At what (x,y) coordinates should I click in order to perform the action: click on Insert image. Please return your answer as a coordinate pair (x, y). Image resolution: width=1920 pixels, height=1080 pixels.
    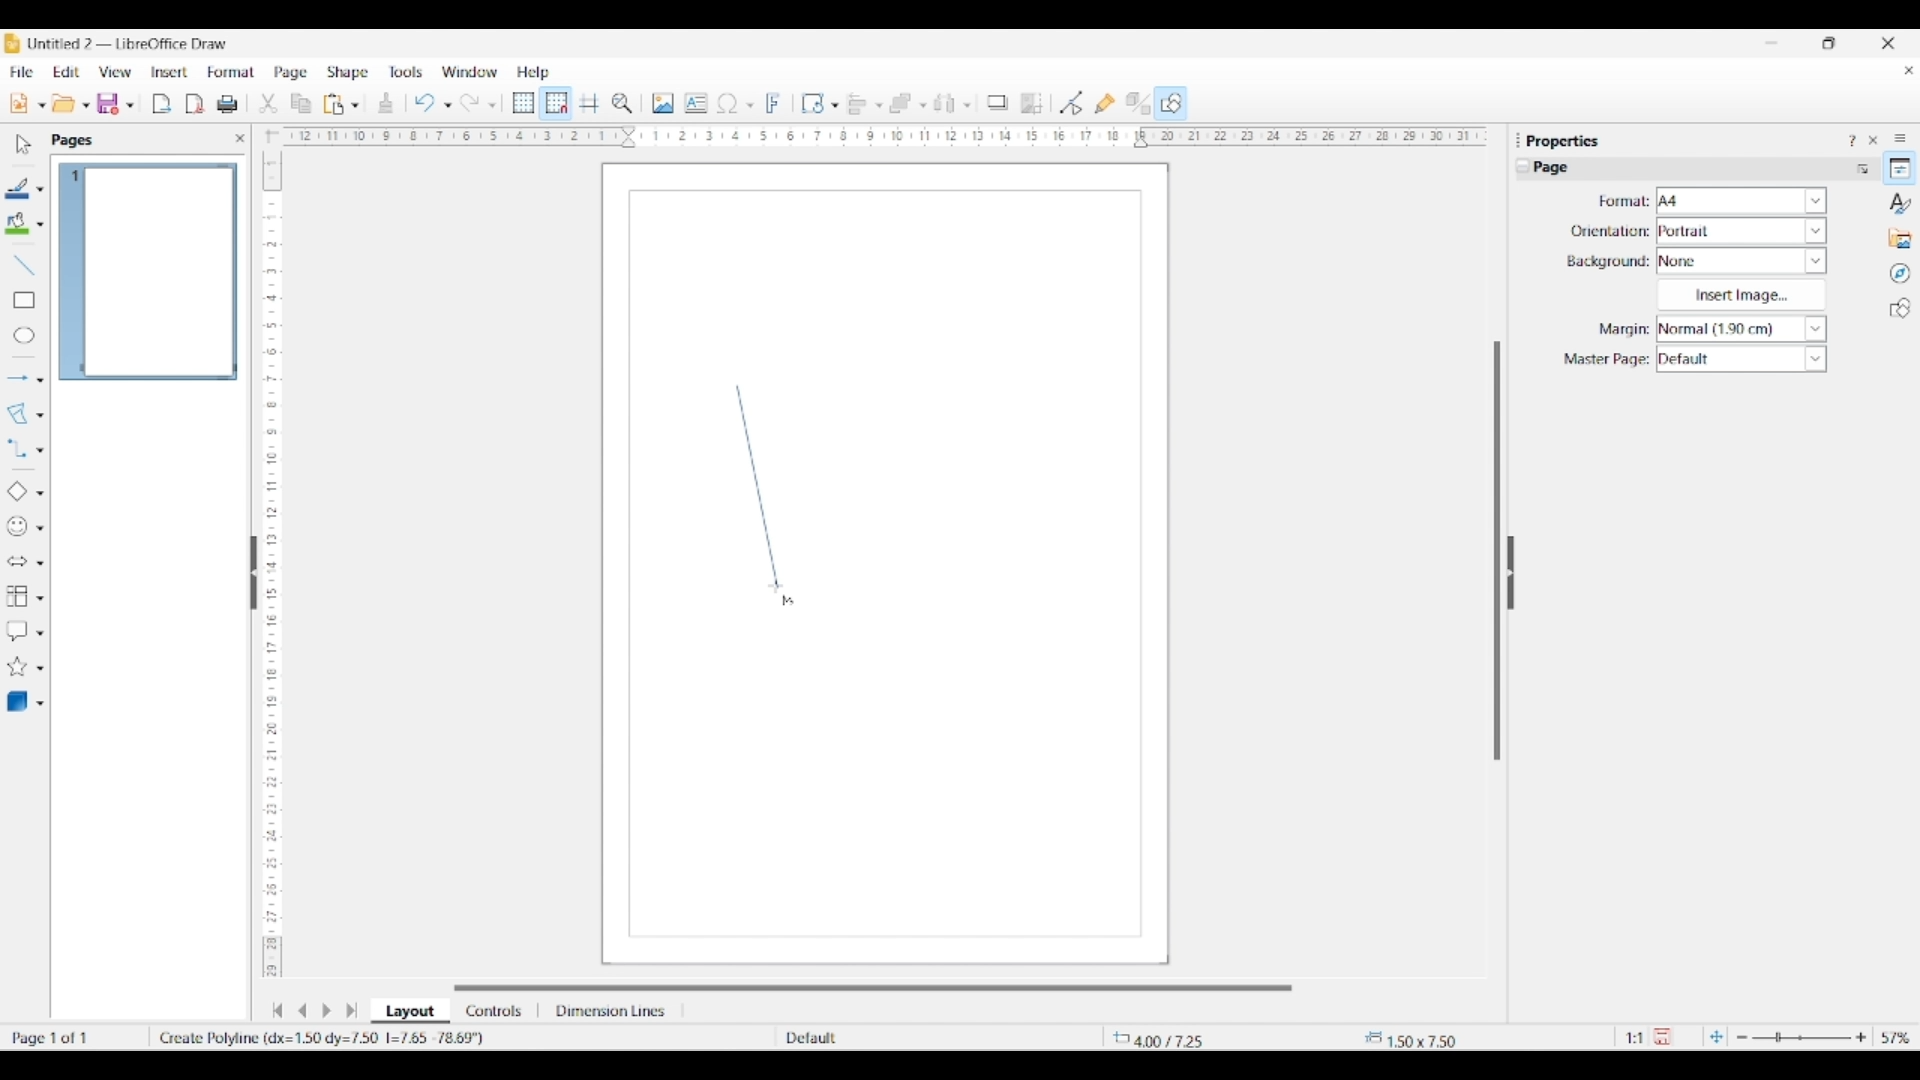
    Looking at the image, I should click on (663, 103).